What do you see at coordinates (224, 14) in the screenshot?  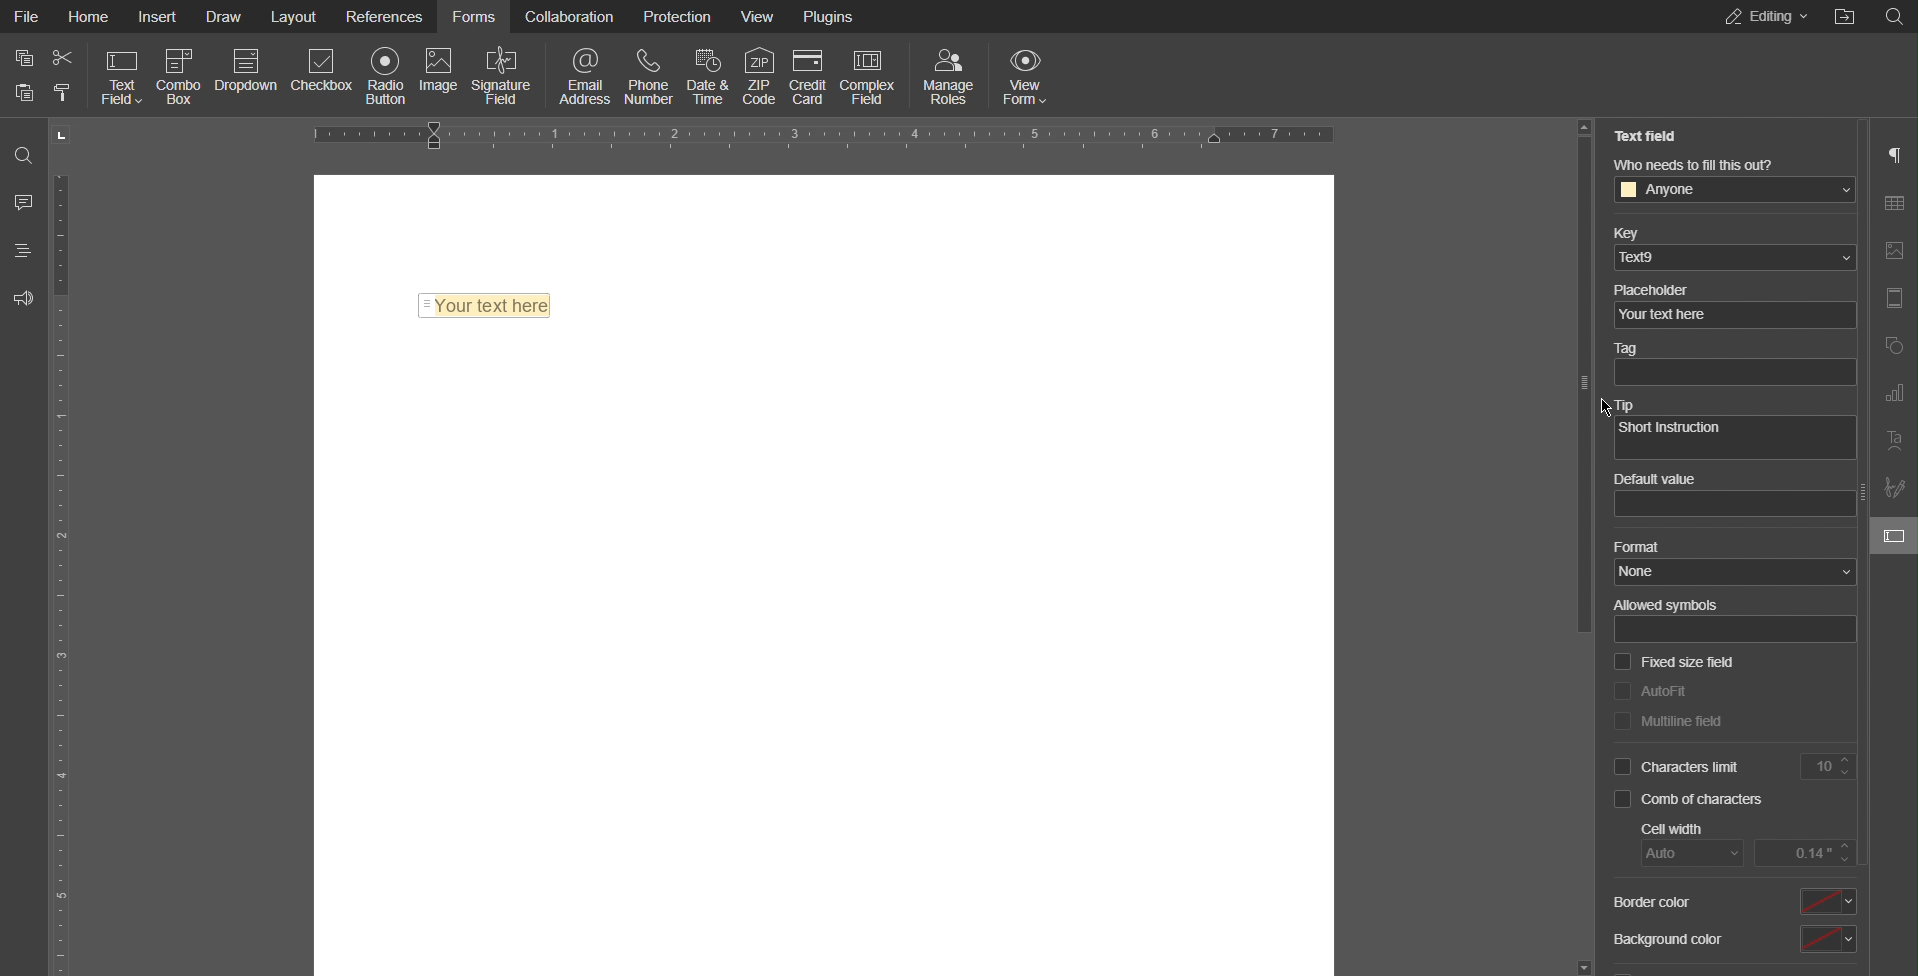 I see `Draw` at bounding box center [224, 14].